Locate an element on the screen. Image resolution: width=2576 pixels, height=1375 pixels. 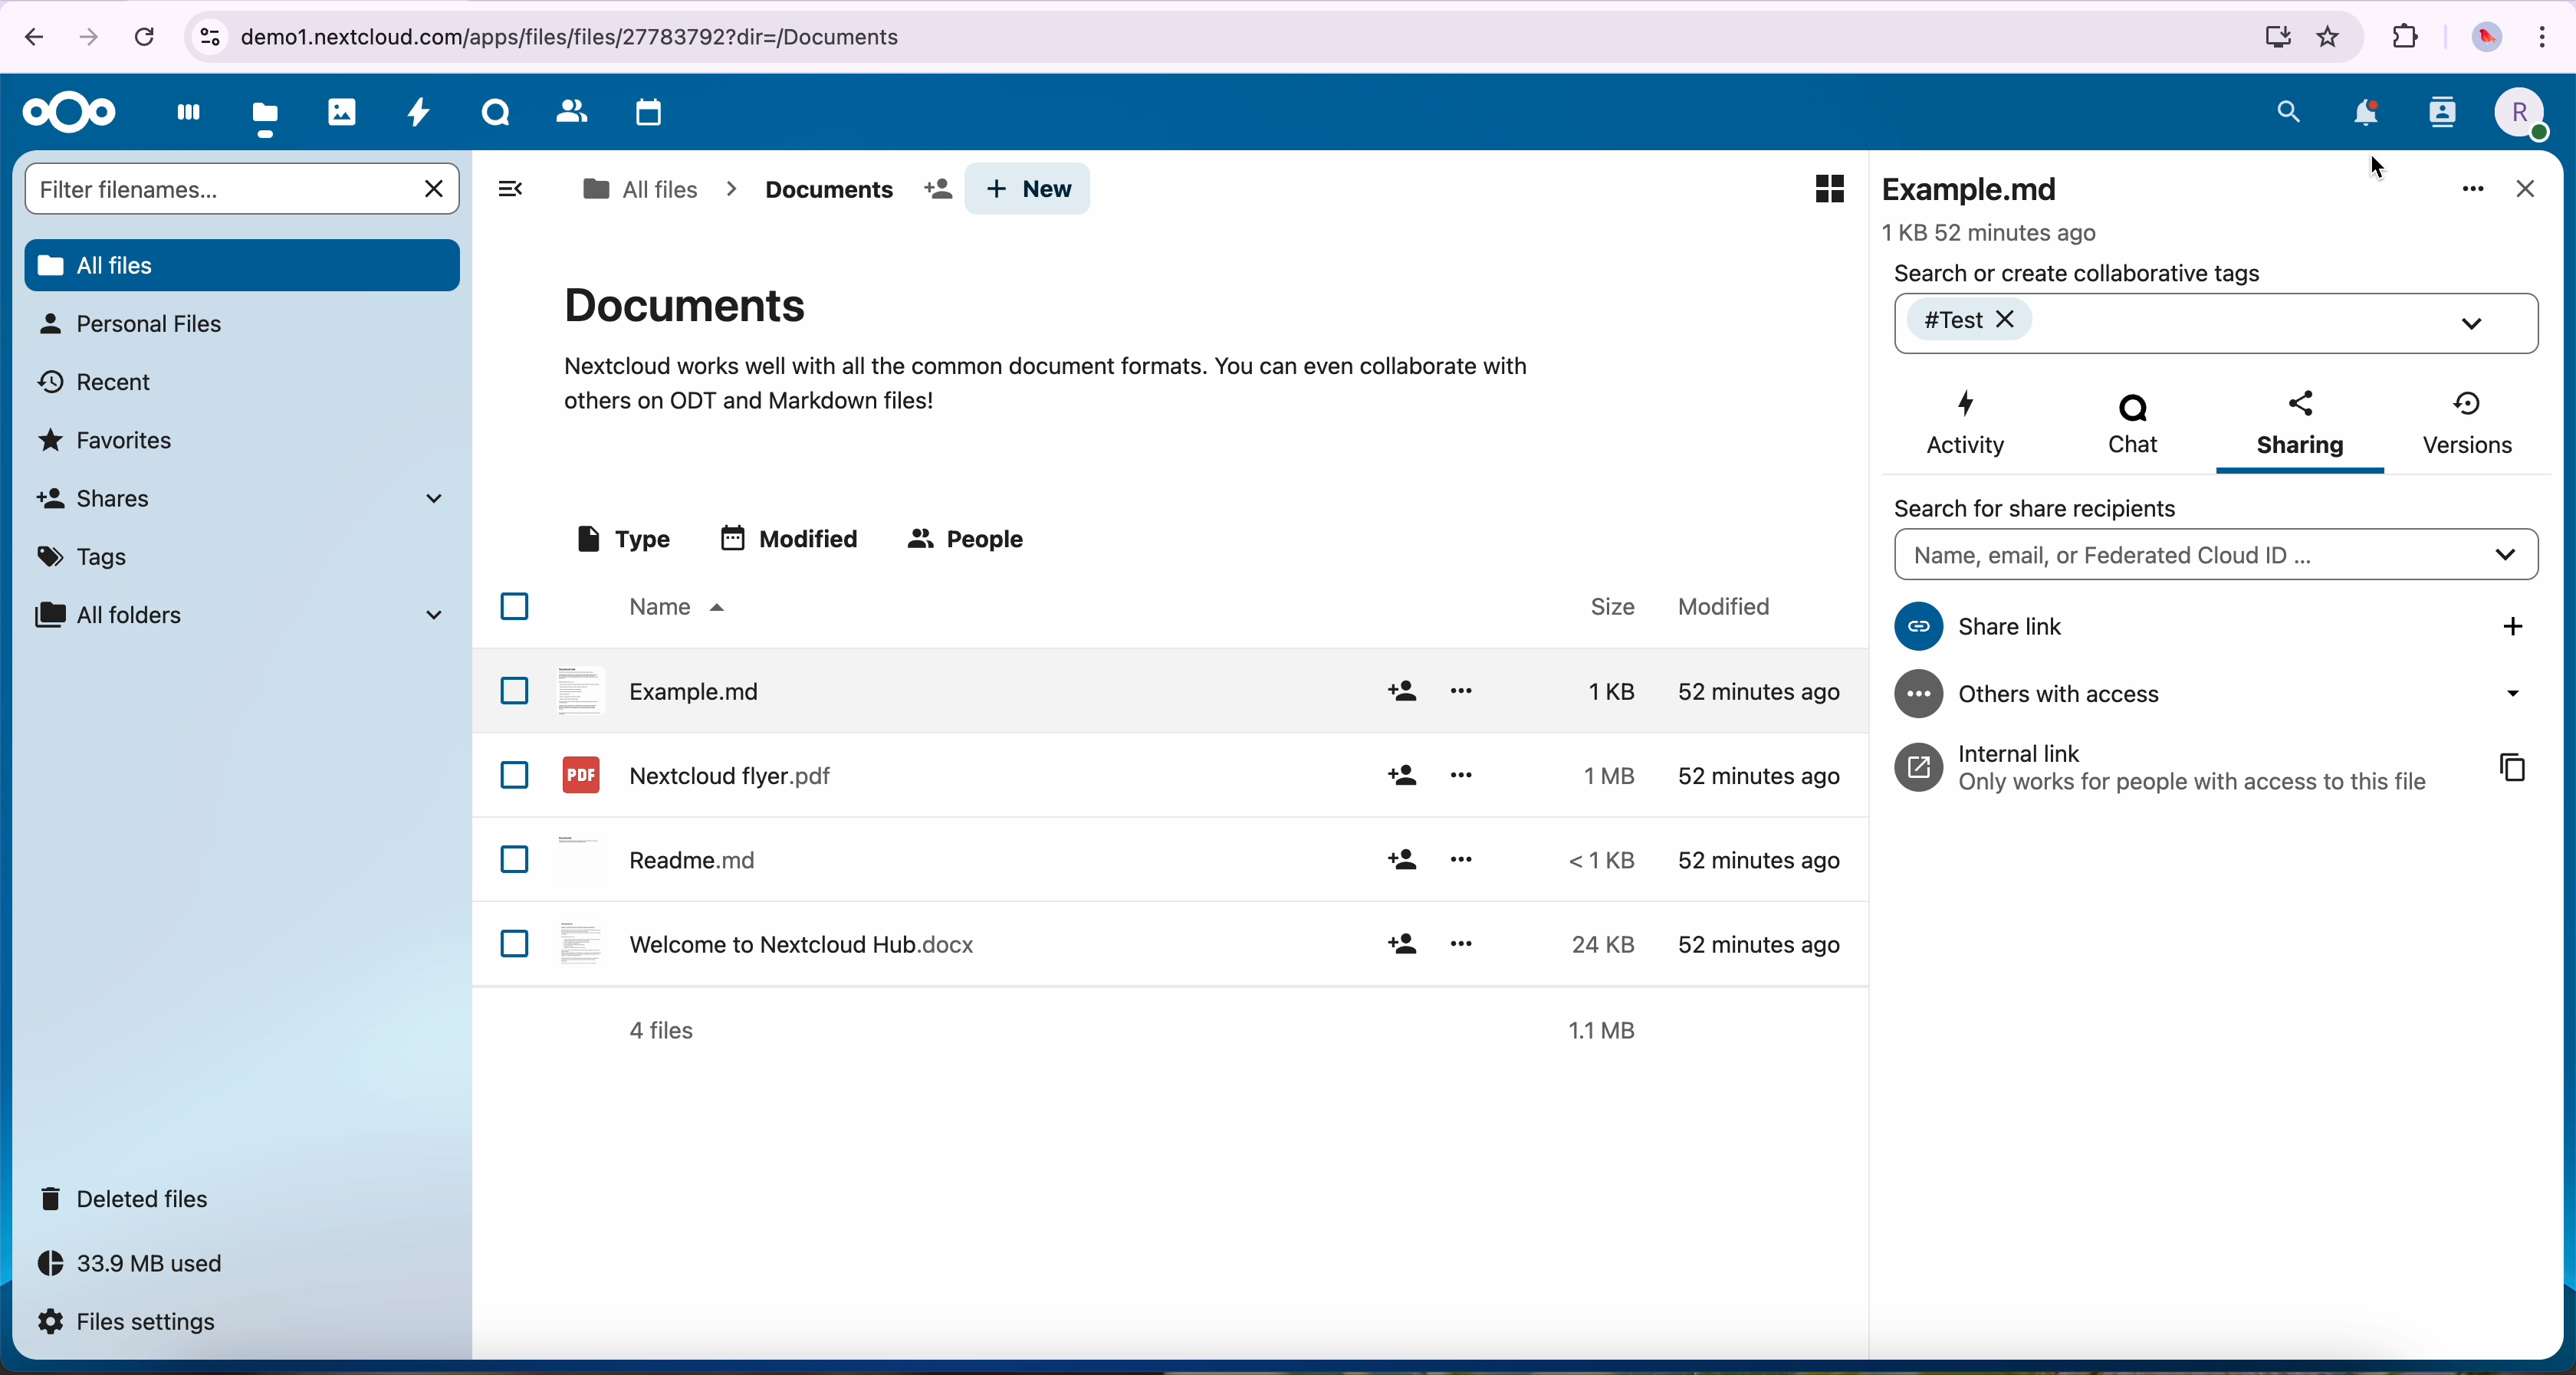
documents is located at coordinates (850, 190).